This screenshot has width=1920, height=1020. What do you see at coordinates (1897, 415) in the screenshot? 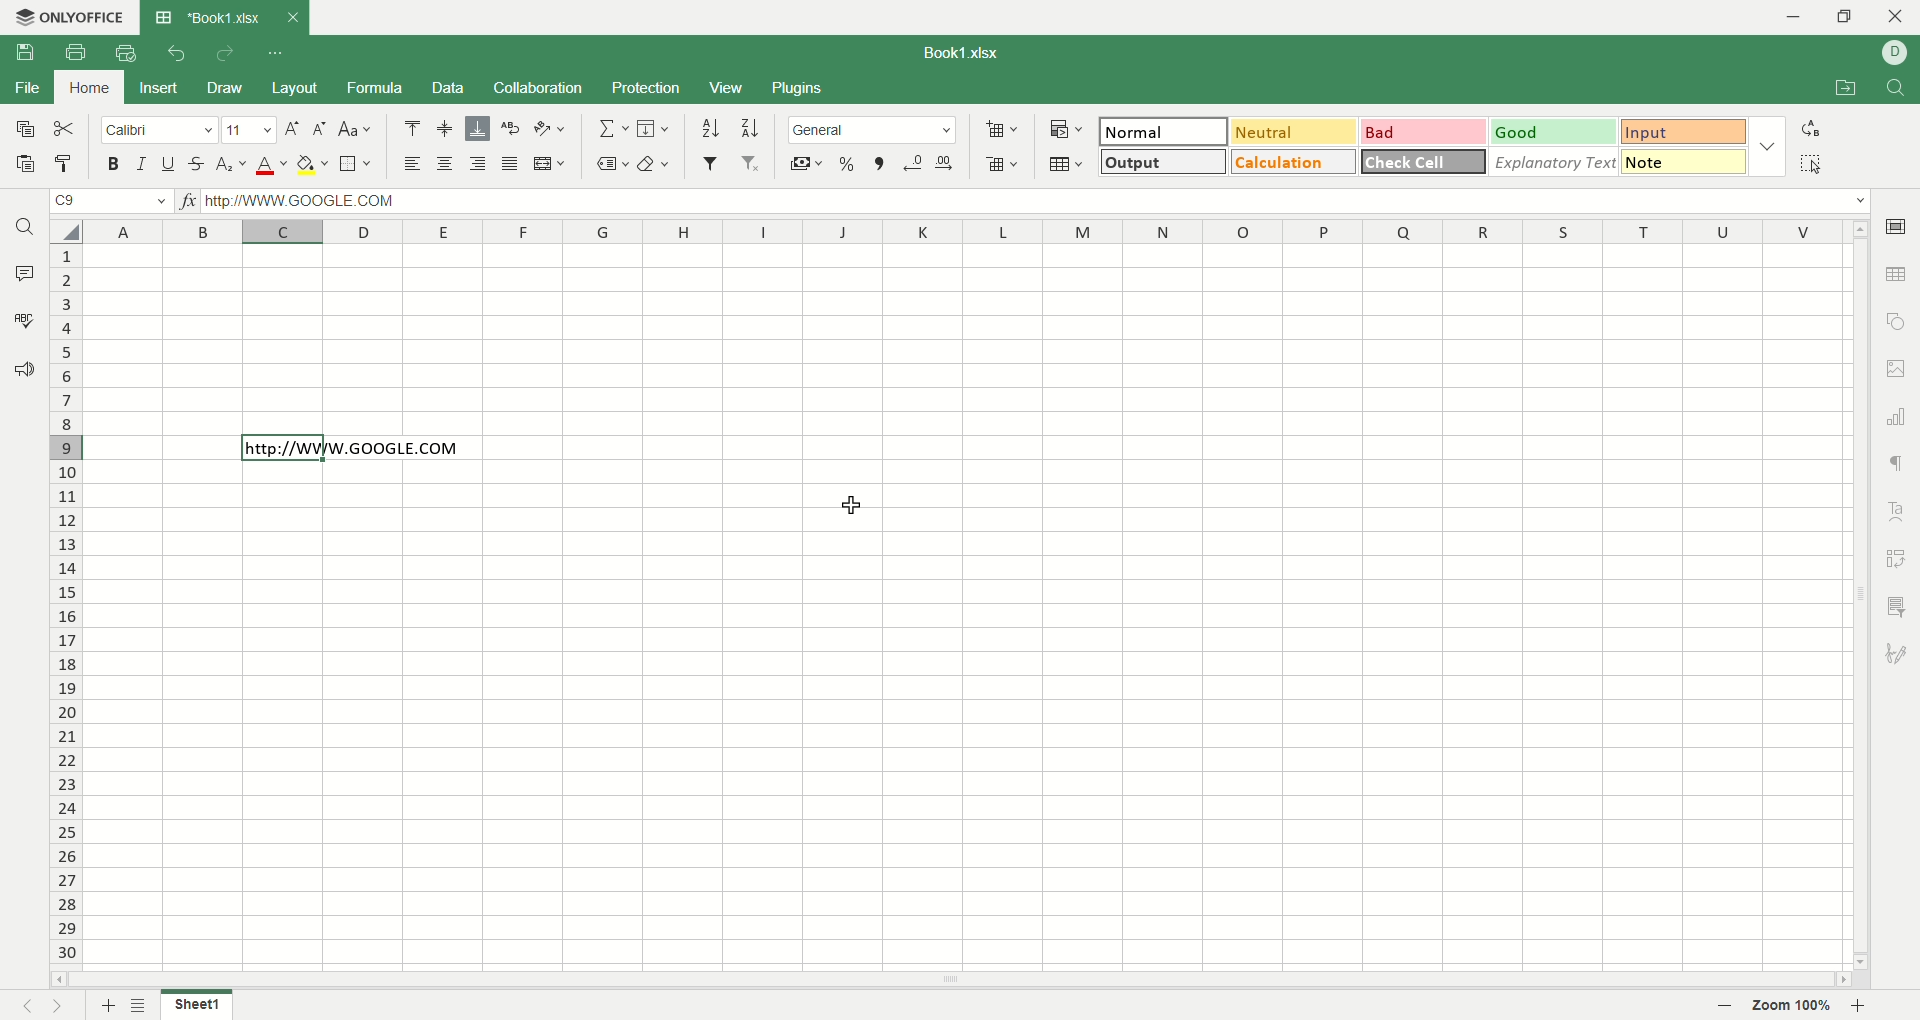
I see `chart settings` at bounding box center [1897, 415].